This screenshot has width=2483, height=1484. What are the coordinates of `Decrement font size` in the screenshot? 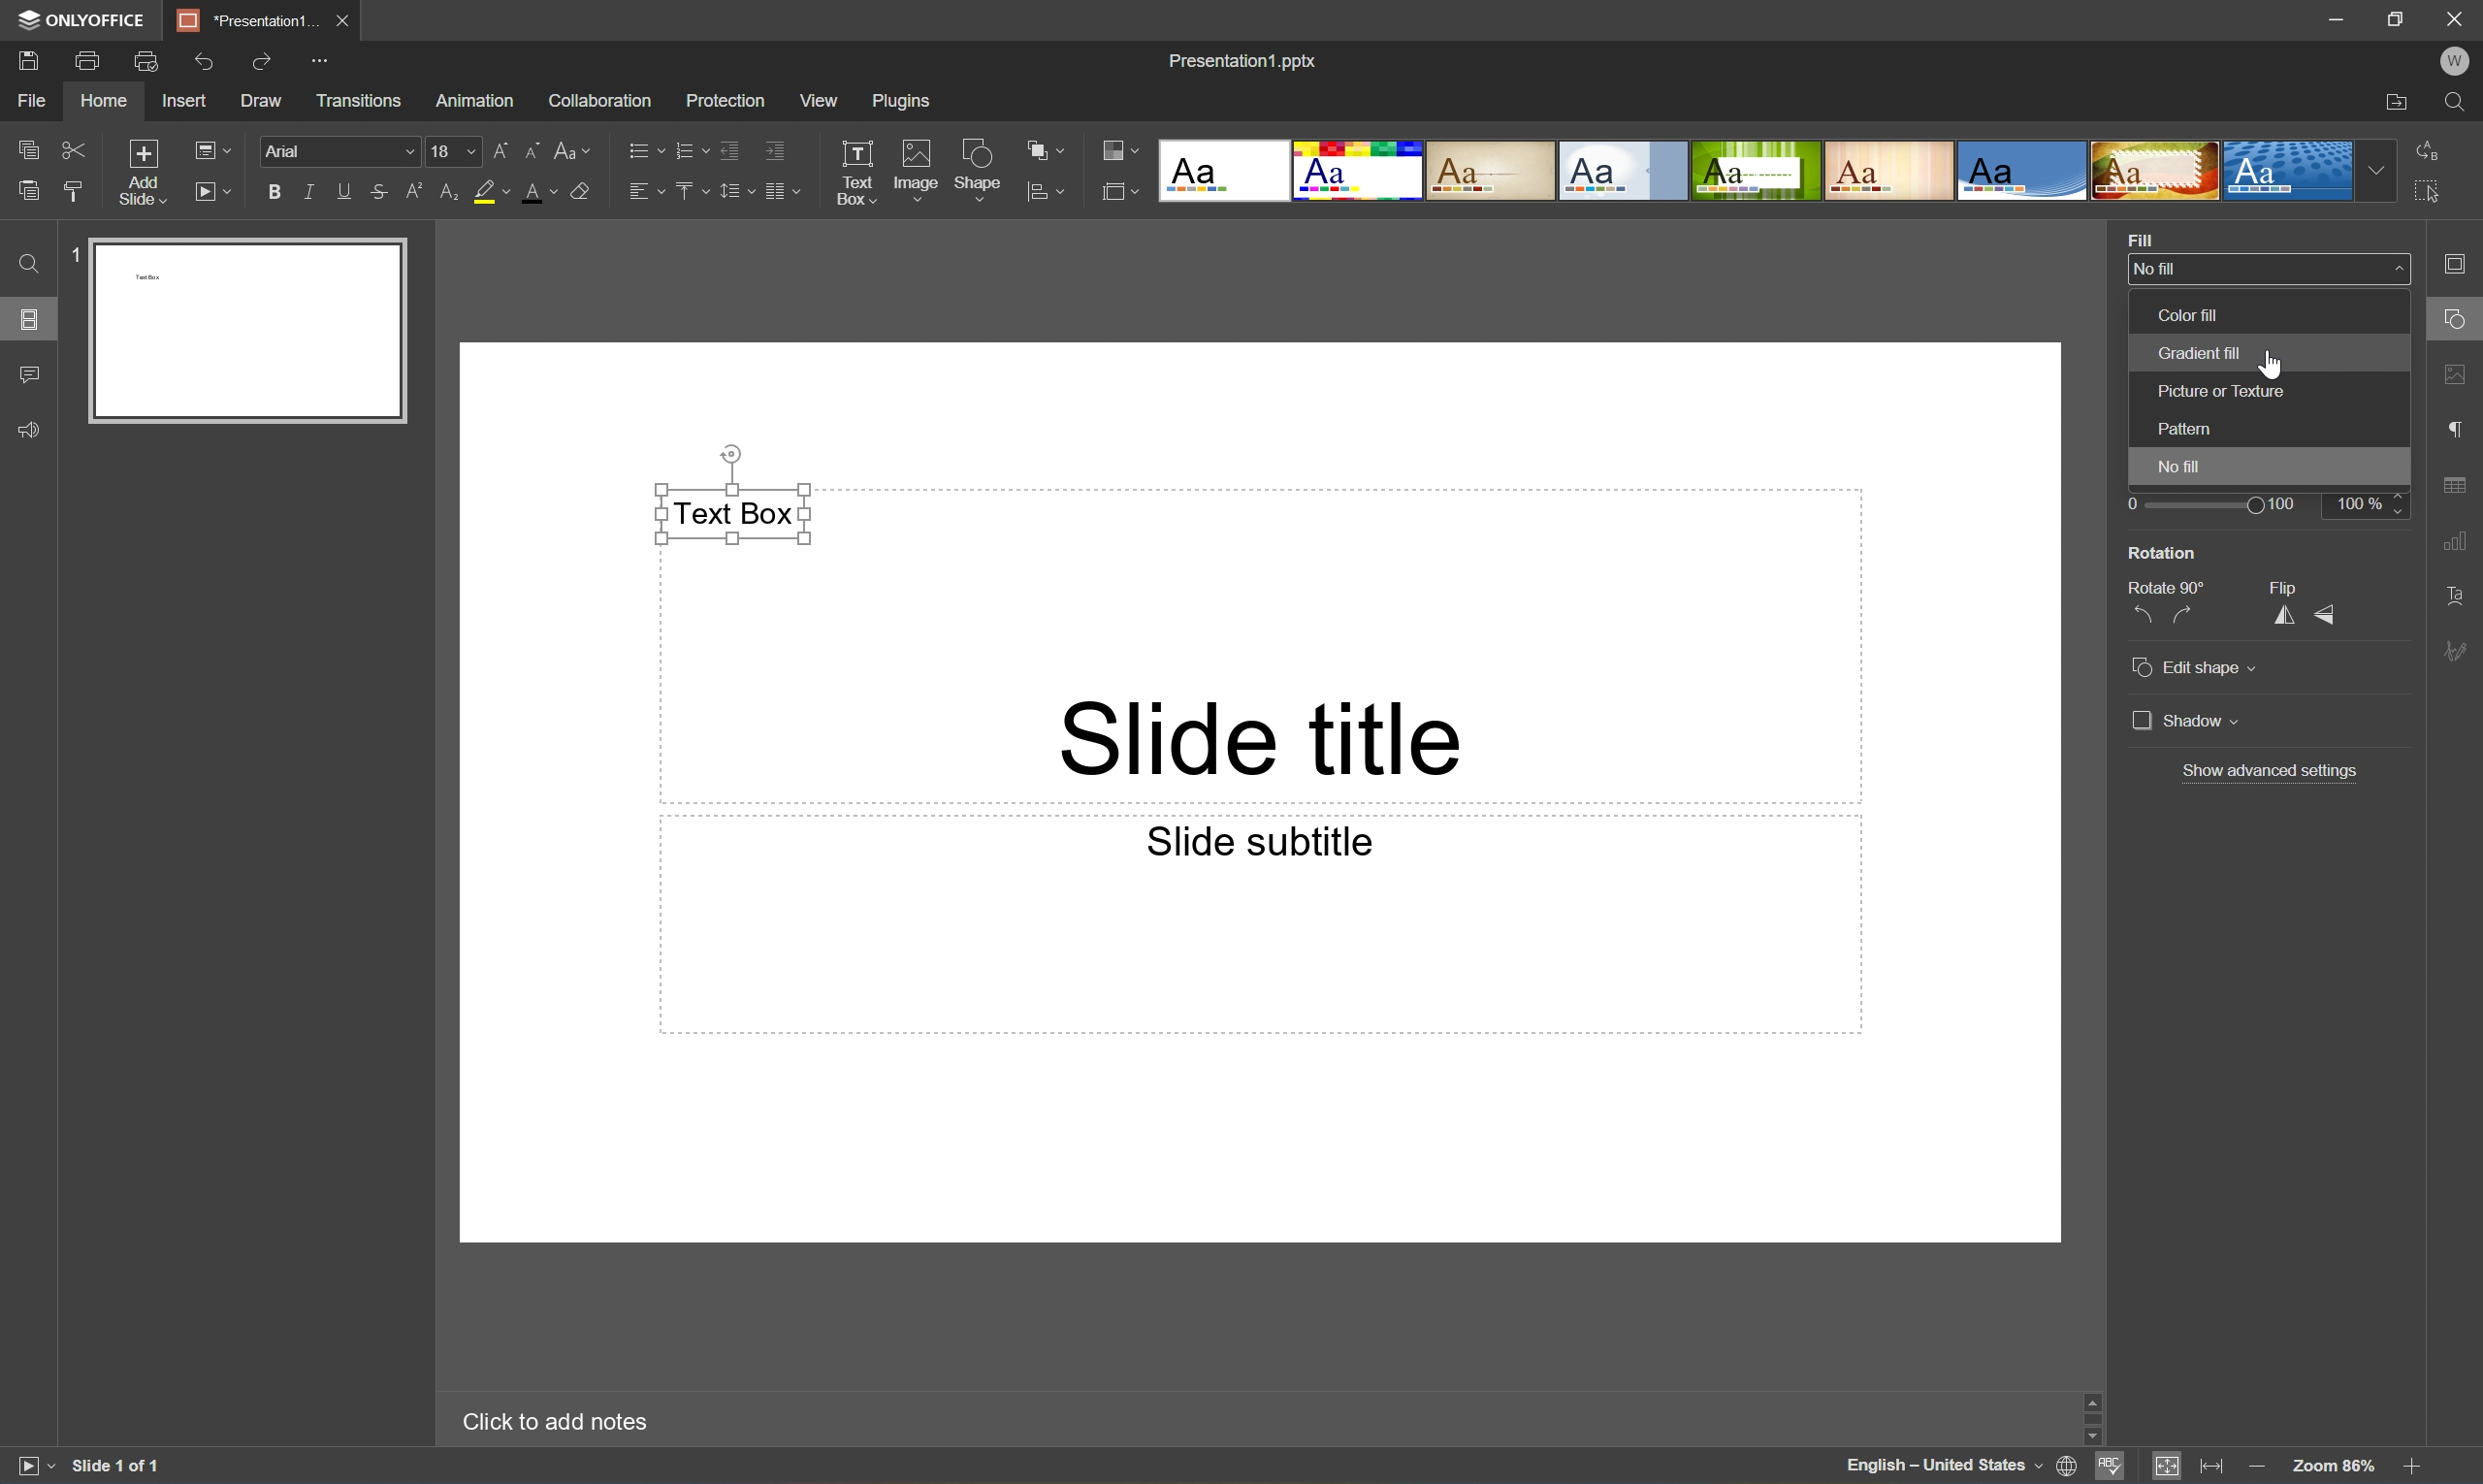 It's located at (529, 151).